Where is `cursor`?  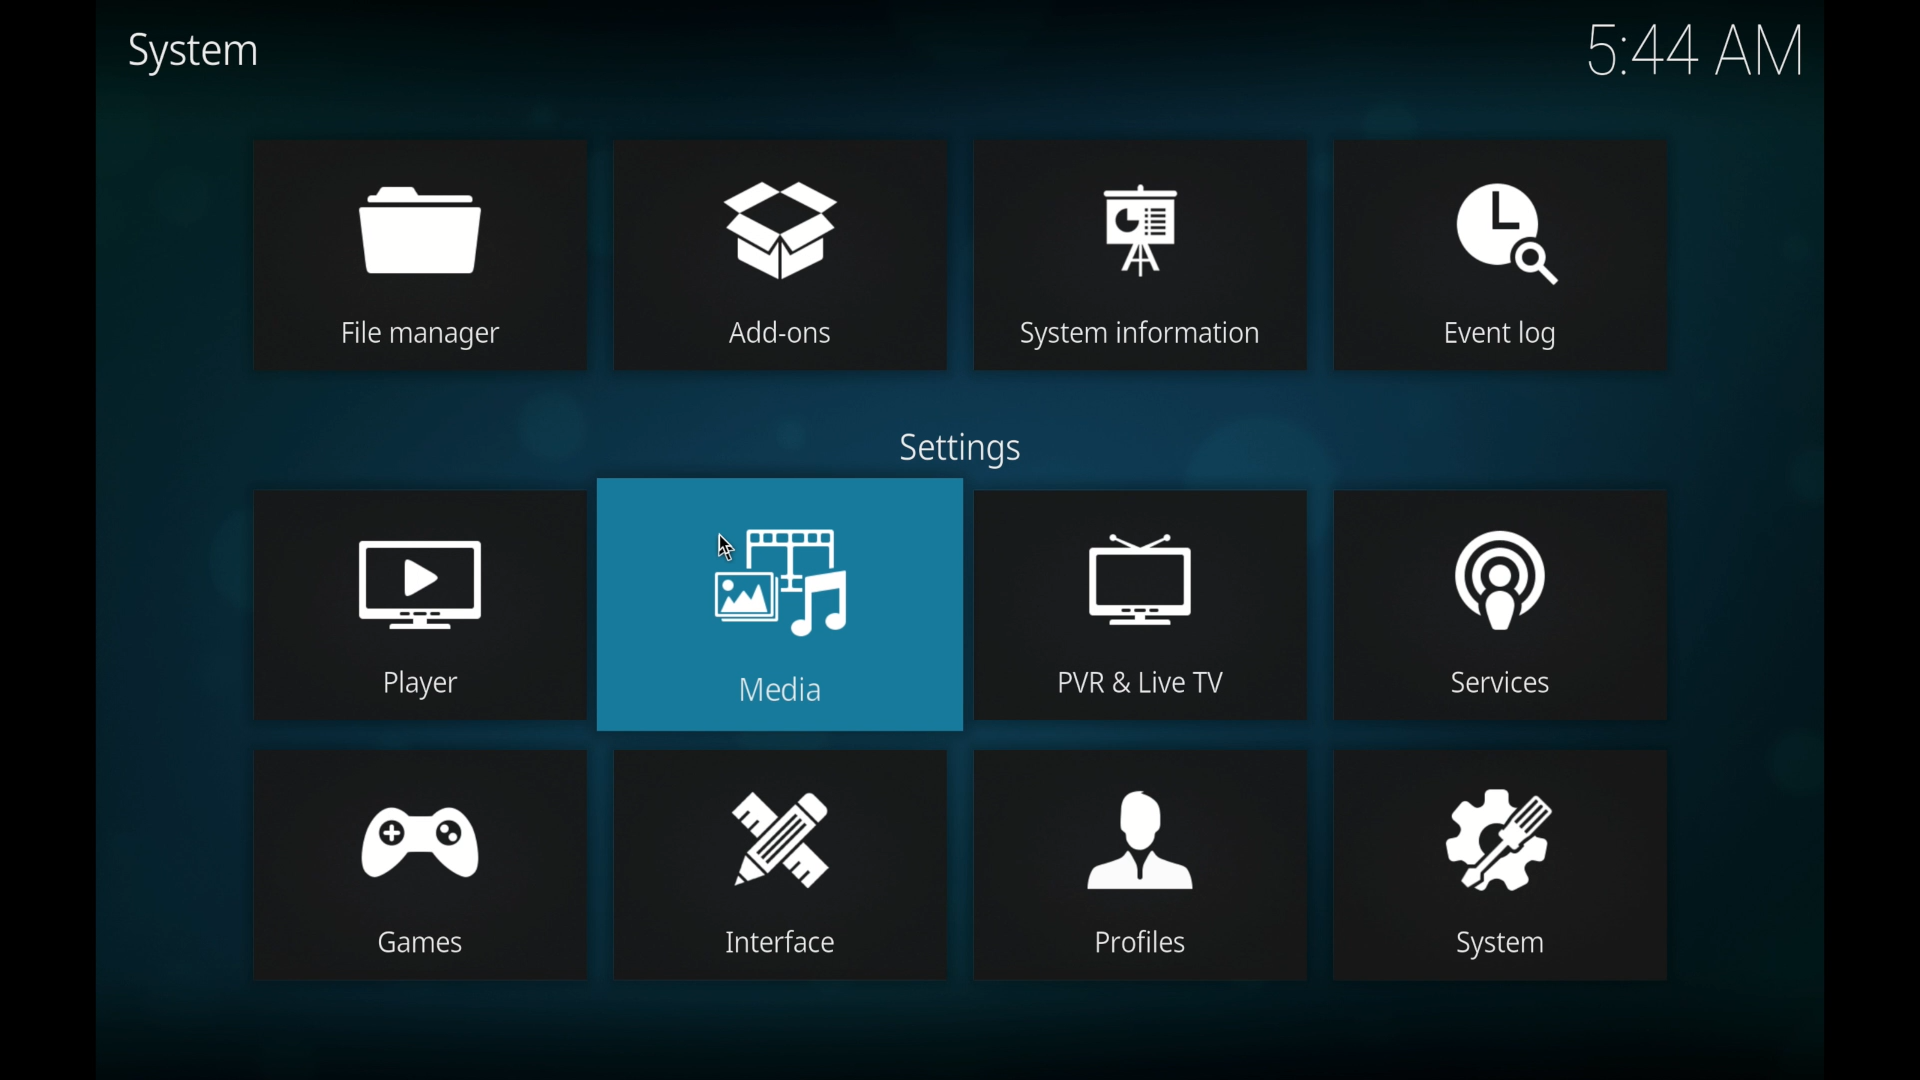 cursor is located at coordinates (726, 544).